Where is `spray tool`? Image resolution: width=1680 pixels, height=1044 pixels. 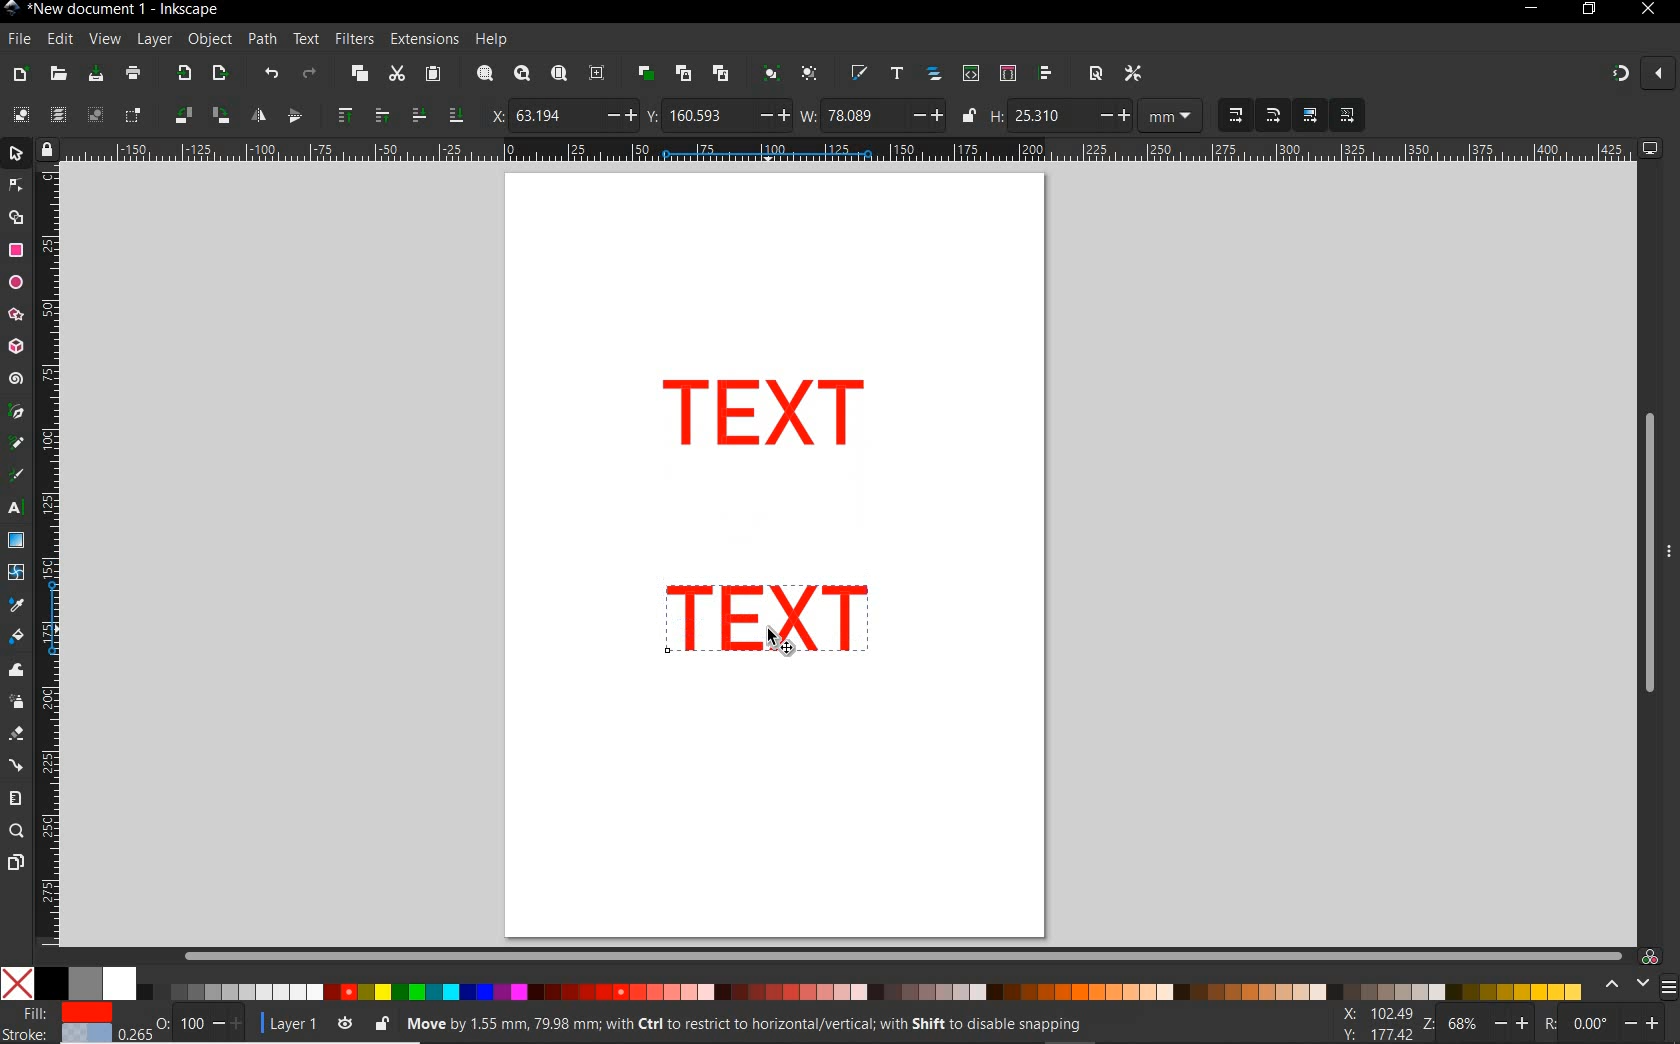 spray tool is located at coordinates (16, 701).